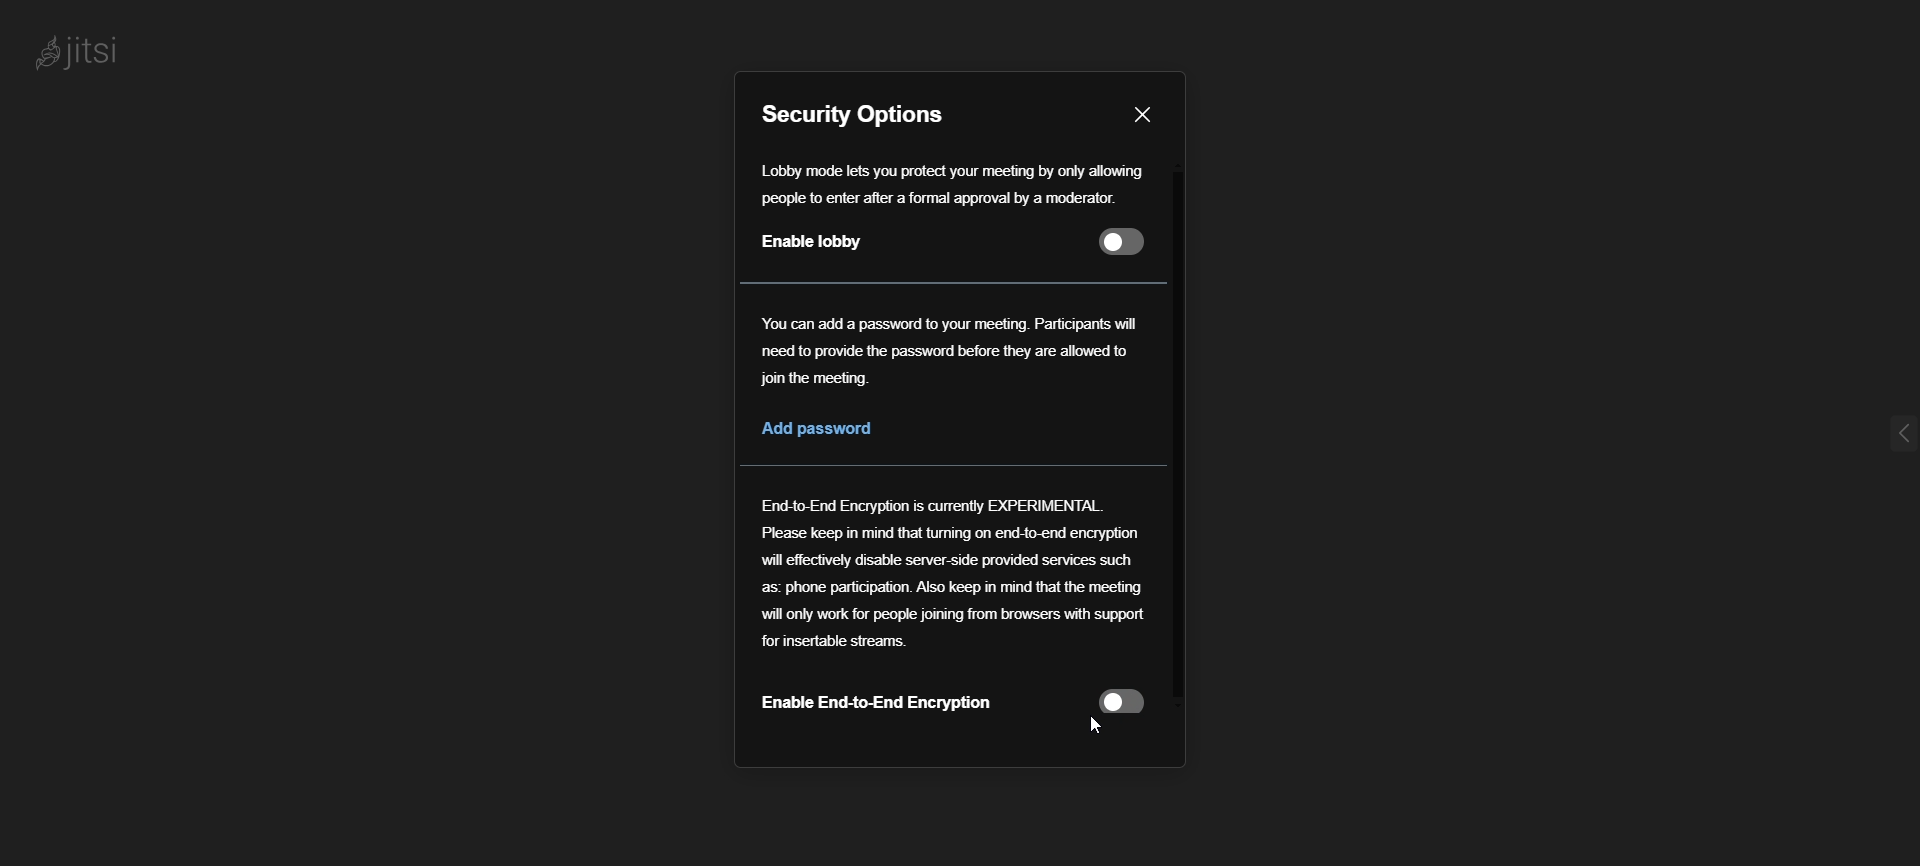  Describe the element at coordinates (860, 113) in the screenshot. I see `security options` at that location.